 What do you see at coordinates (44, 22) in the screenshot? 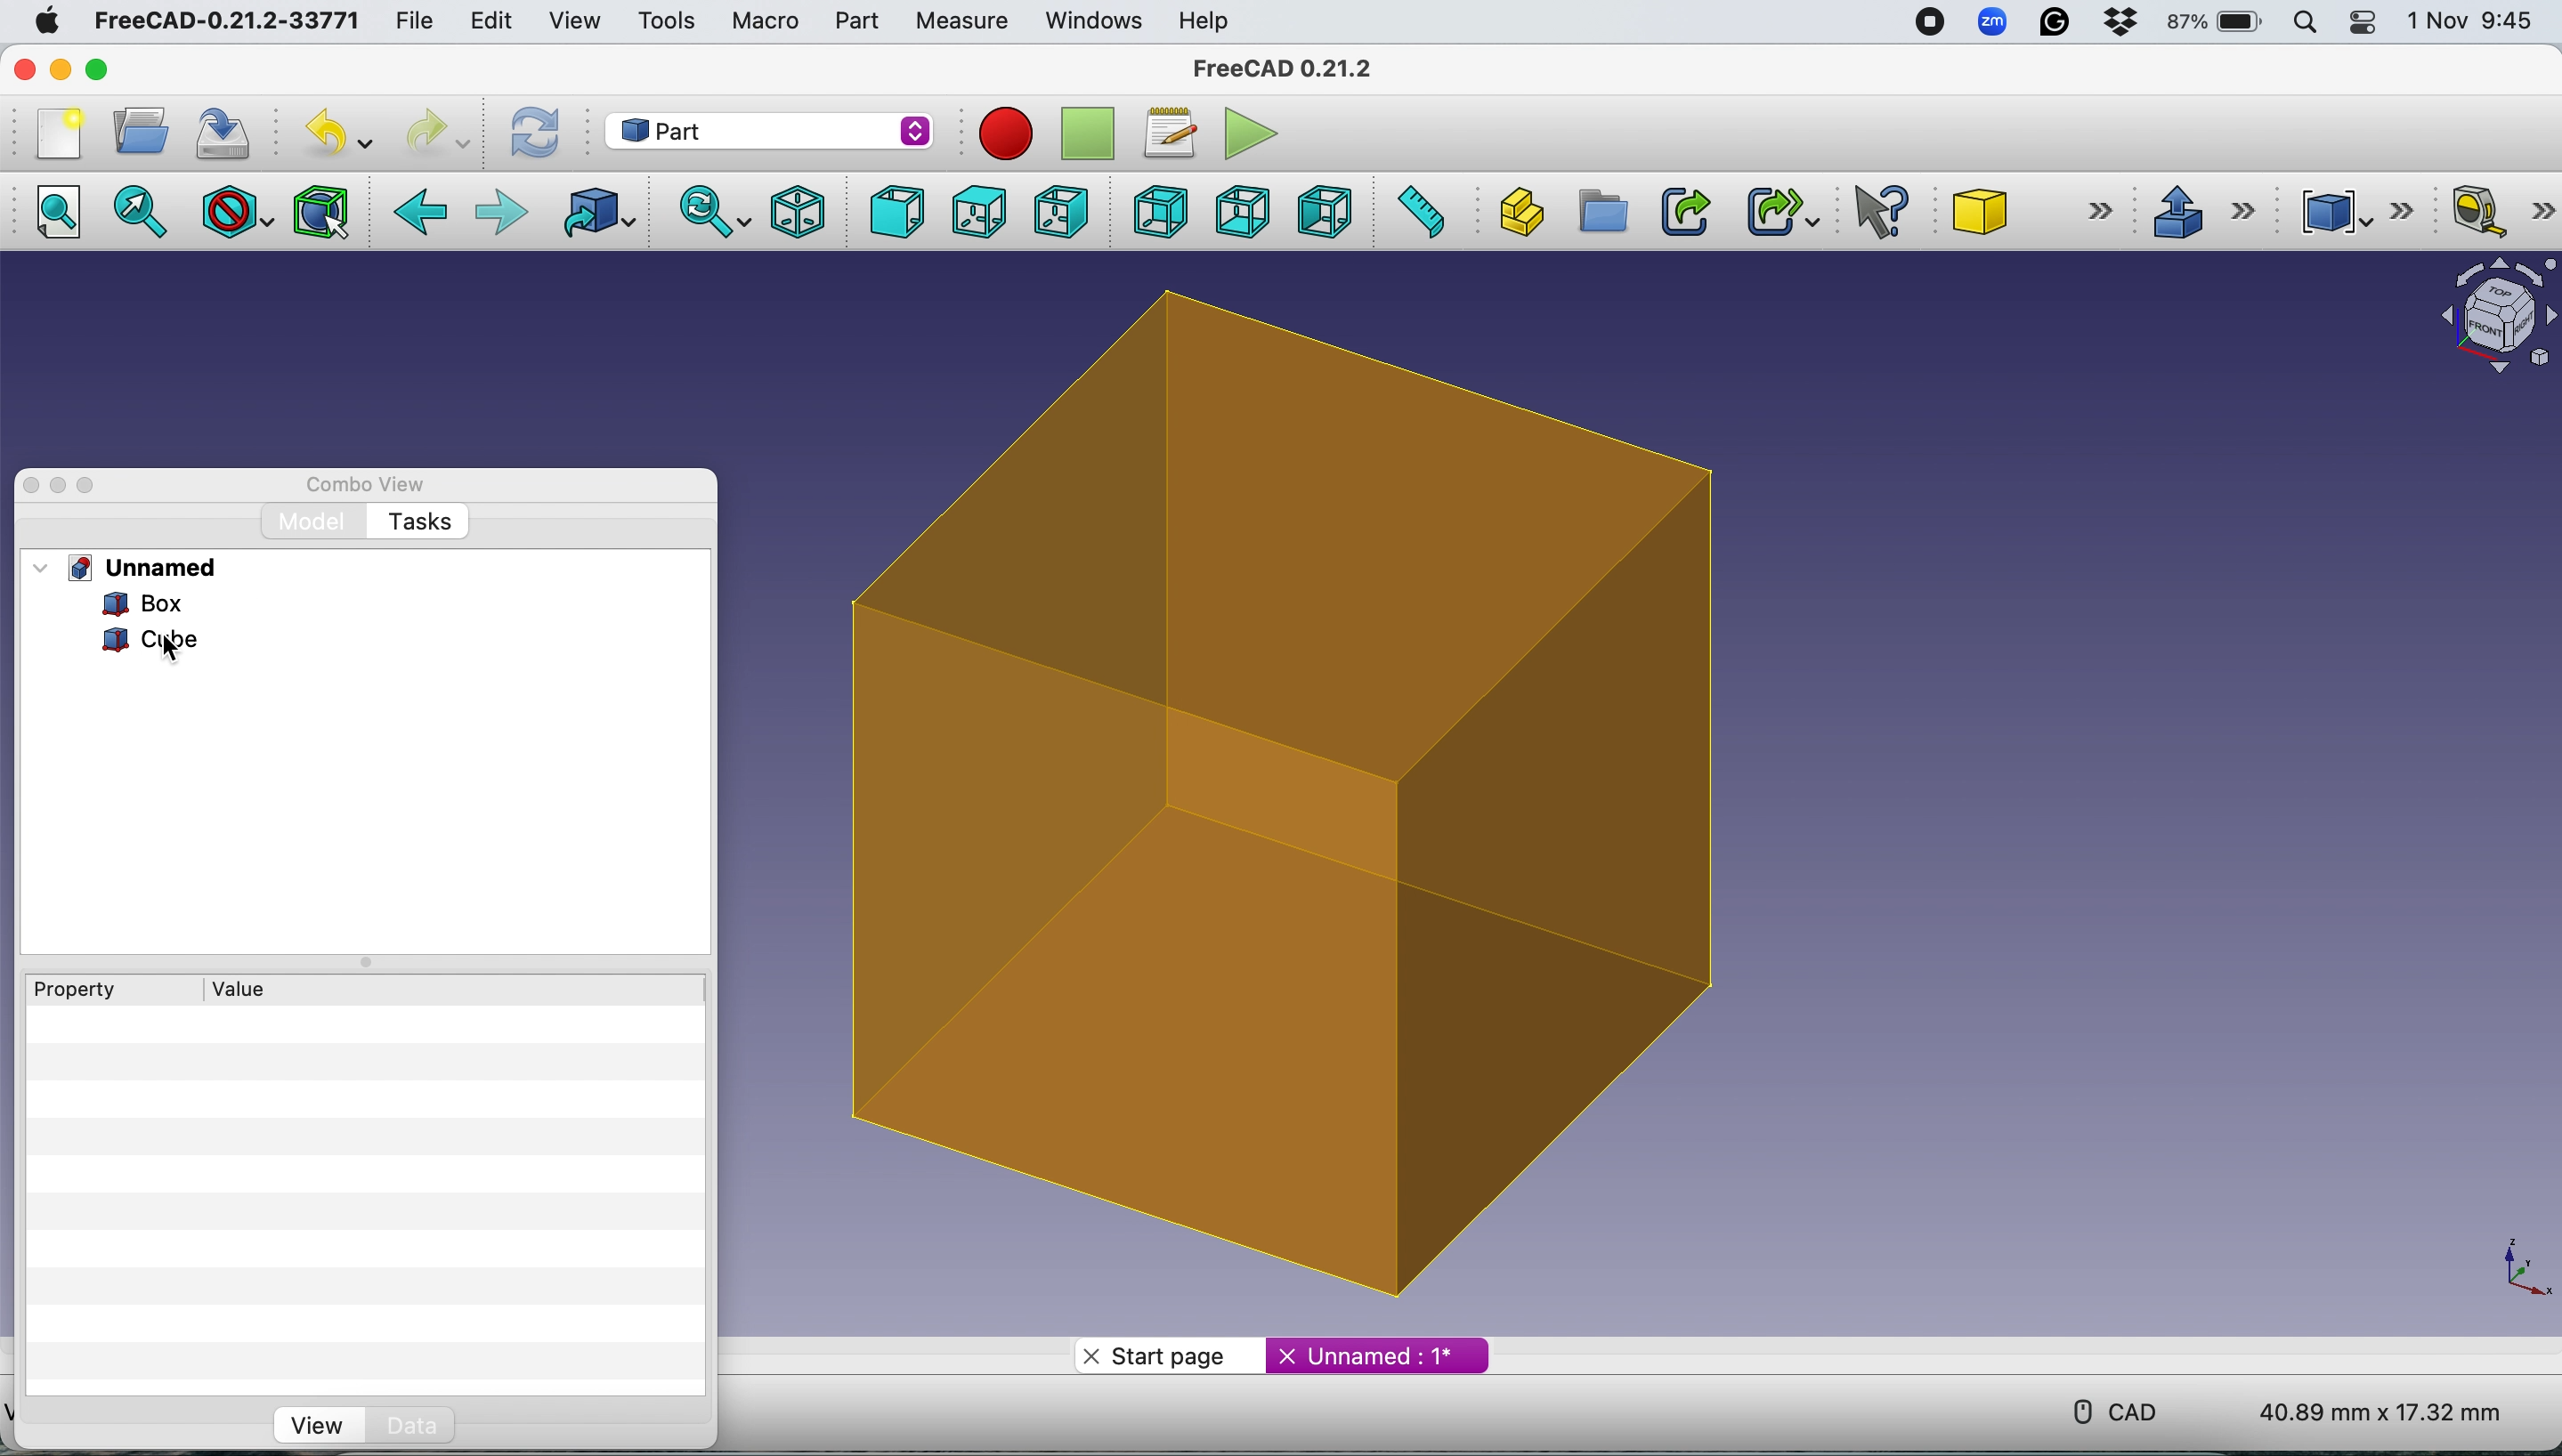
I see `System logo` at bounding box center [44, 22].